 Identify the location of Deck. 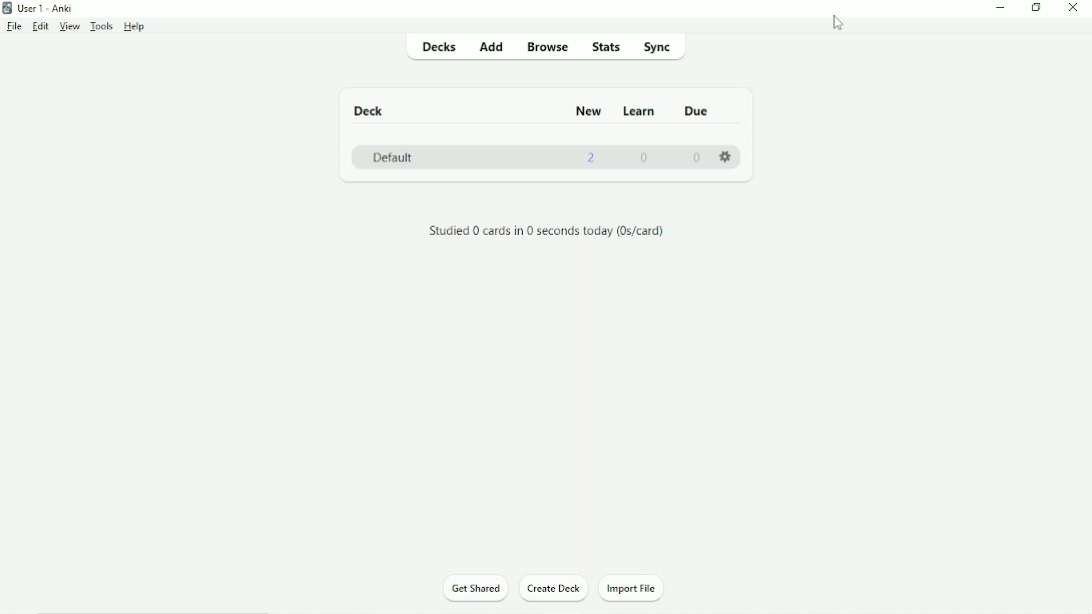
(369, 110).